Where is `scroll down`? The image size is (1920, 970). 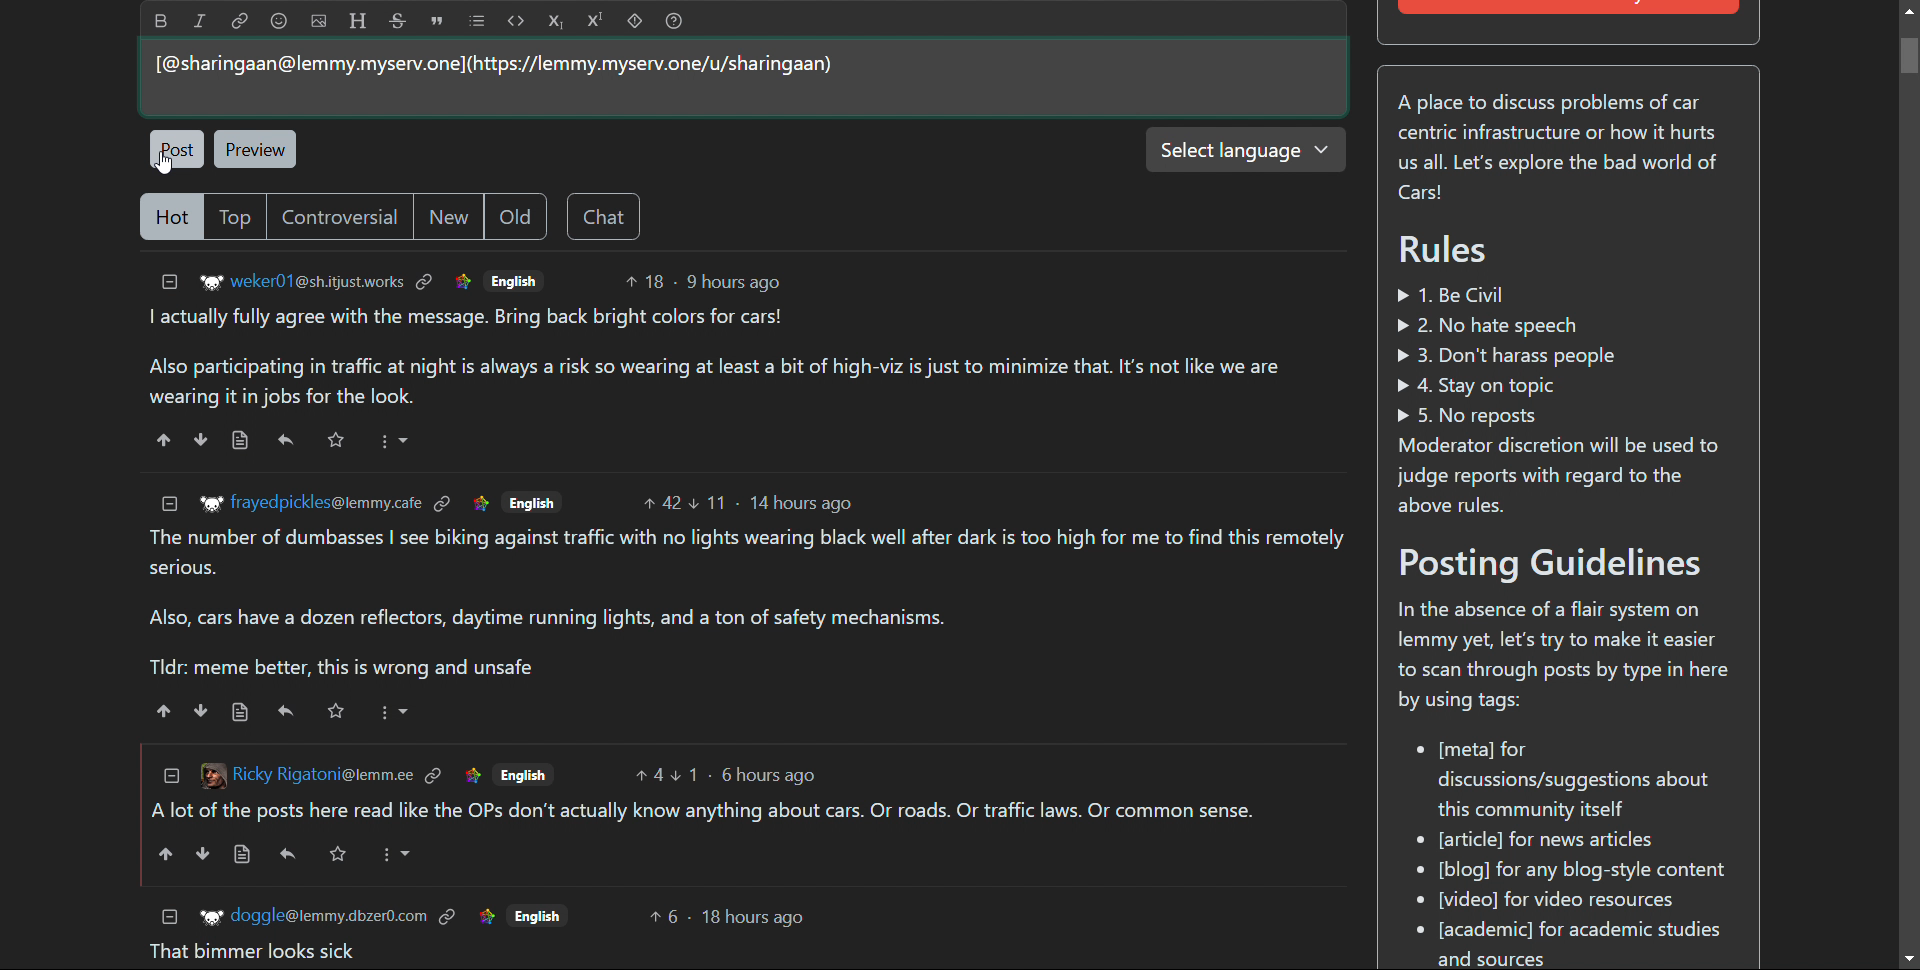 scroll down is located at coordinates (1908, 959).